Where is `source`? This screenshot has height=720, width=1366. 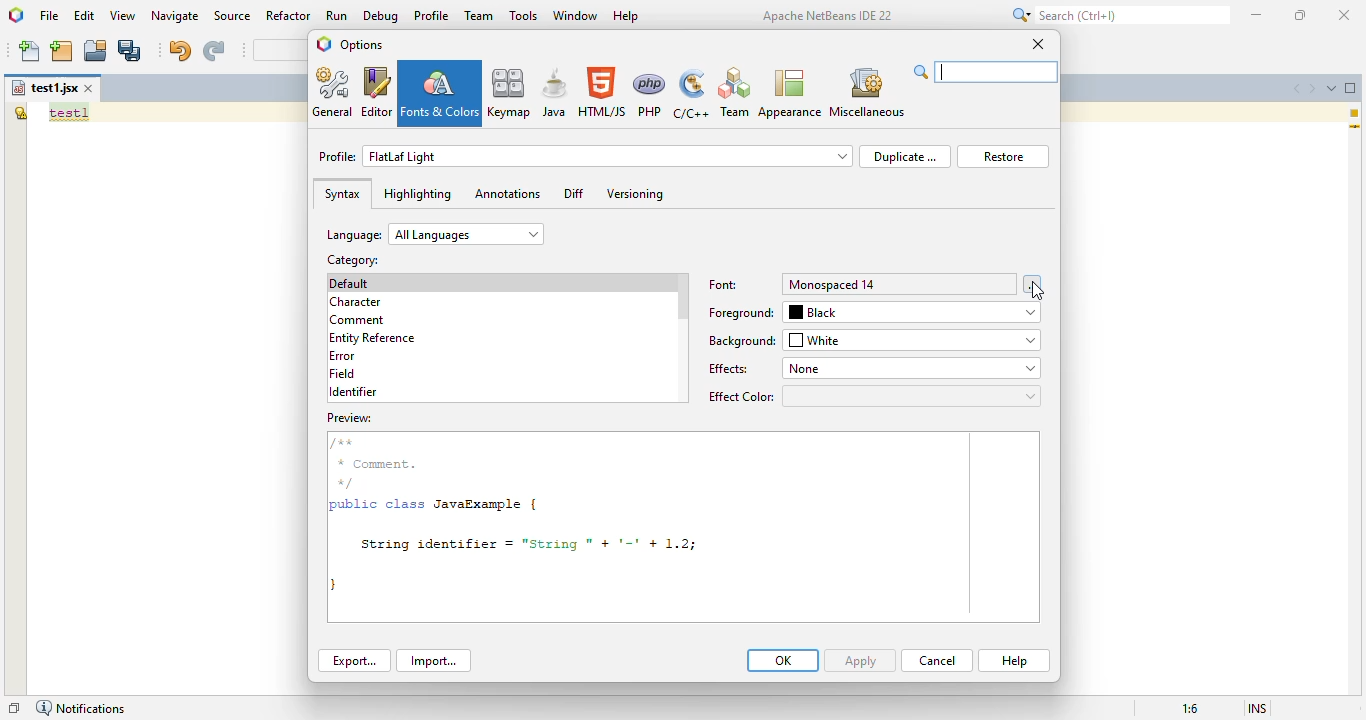 source is located at coordinates (233, 16).